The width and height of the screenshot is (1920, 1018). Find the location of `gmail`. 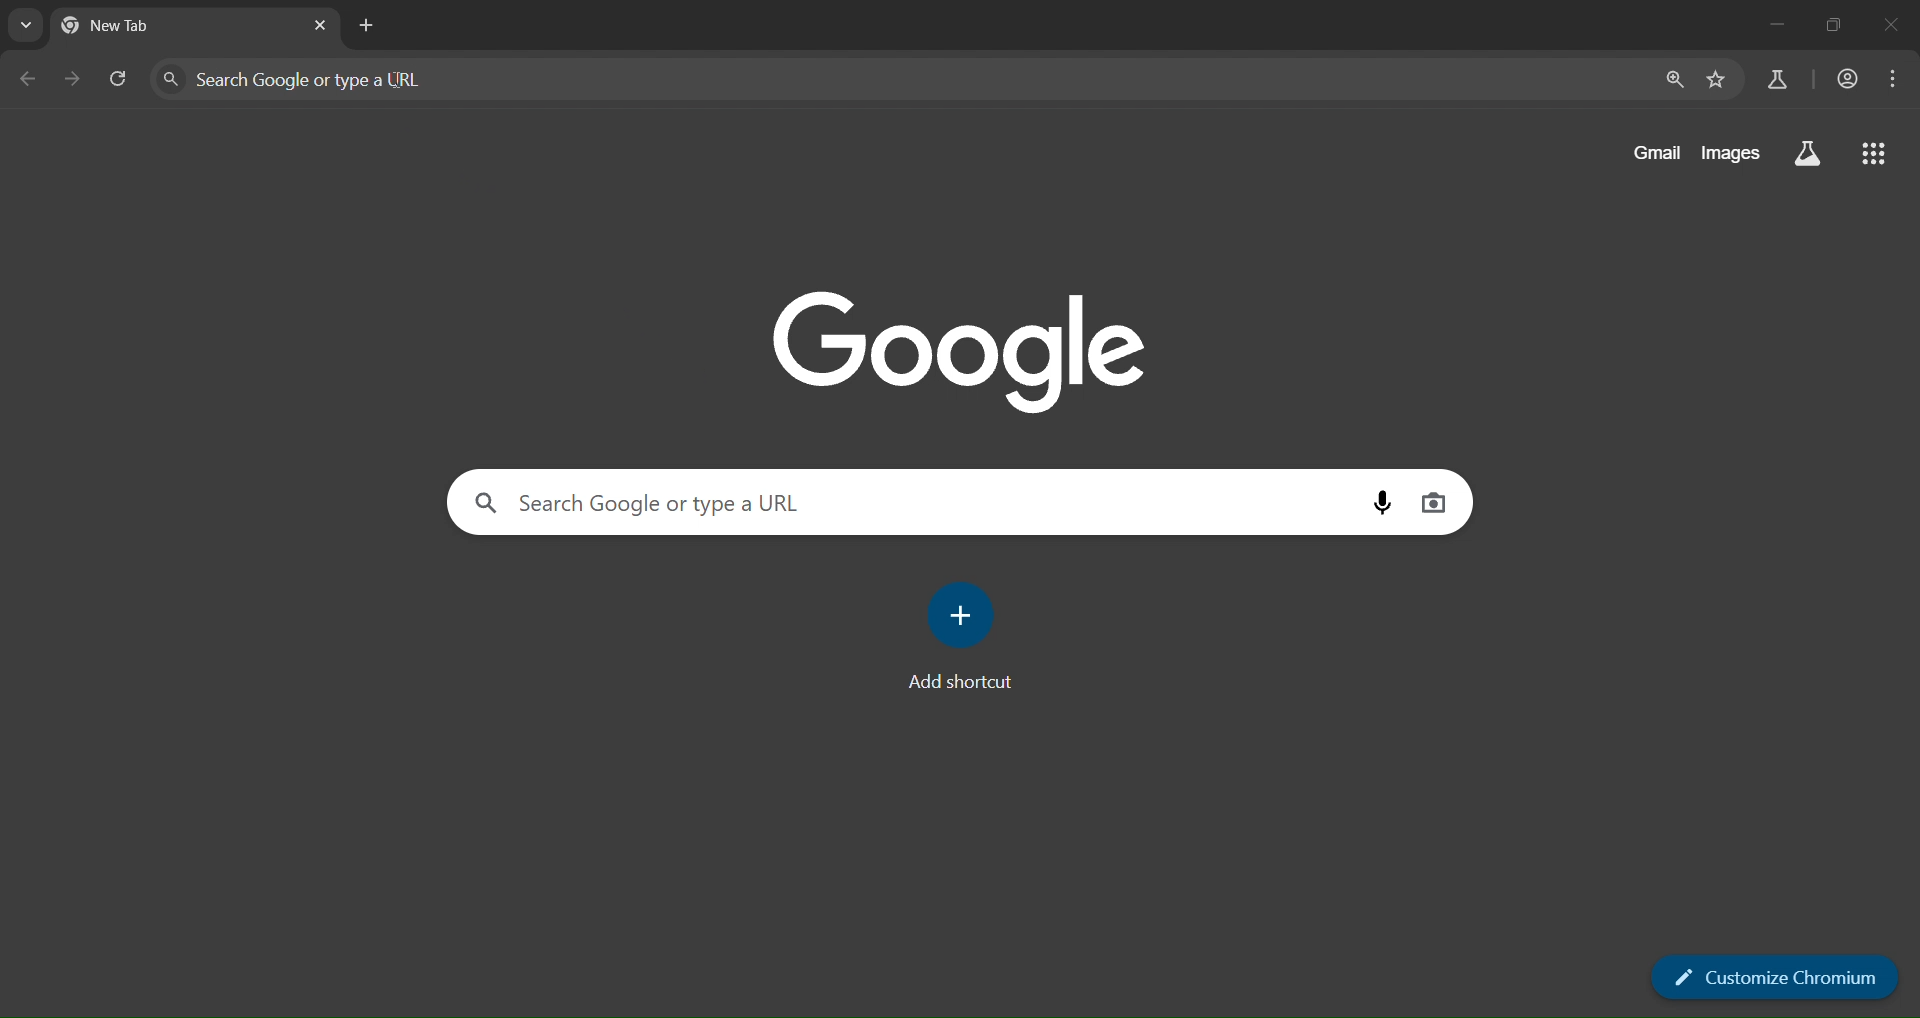

gmail is located at coordinates (1653, 153).